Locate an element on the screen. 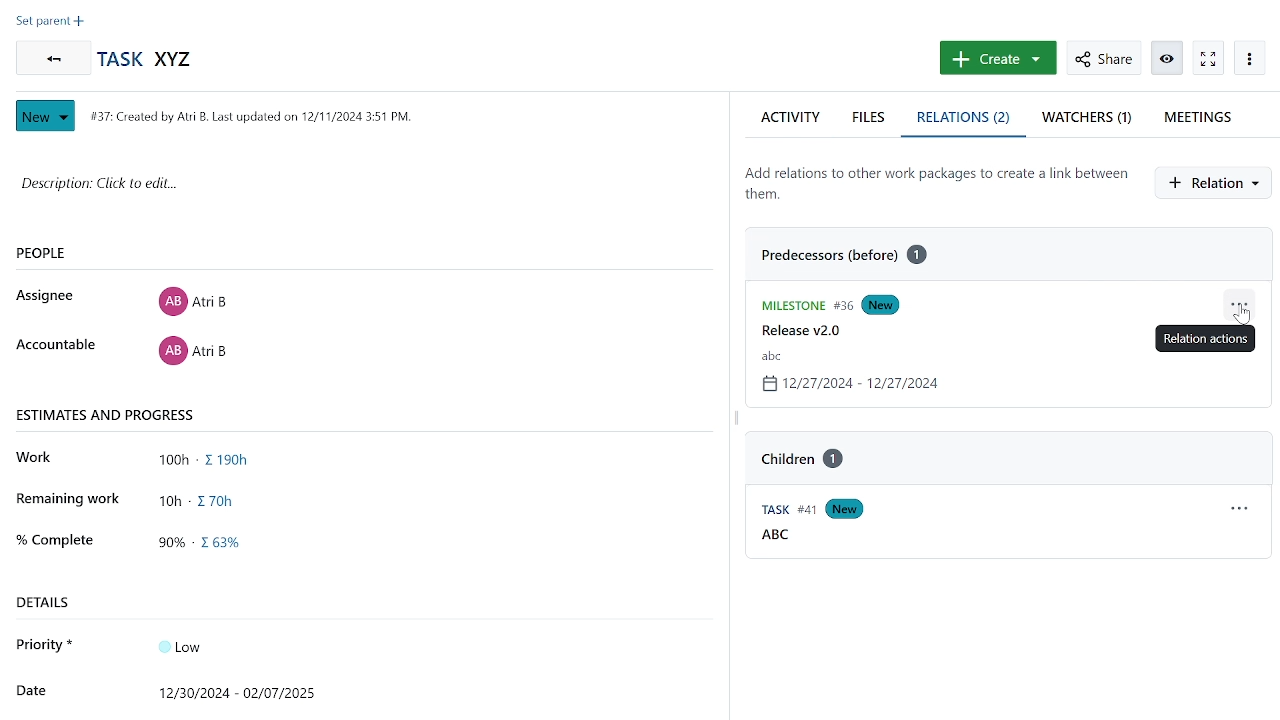  #37: Created by Atri B last updated on 12/11/2024 3:51 Pm is located at coordinates (249, 116).